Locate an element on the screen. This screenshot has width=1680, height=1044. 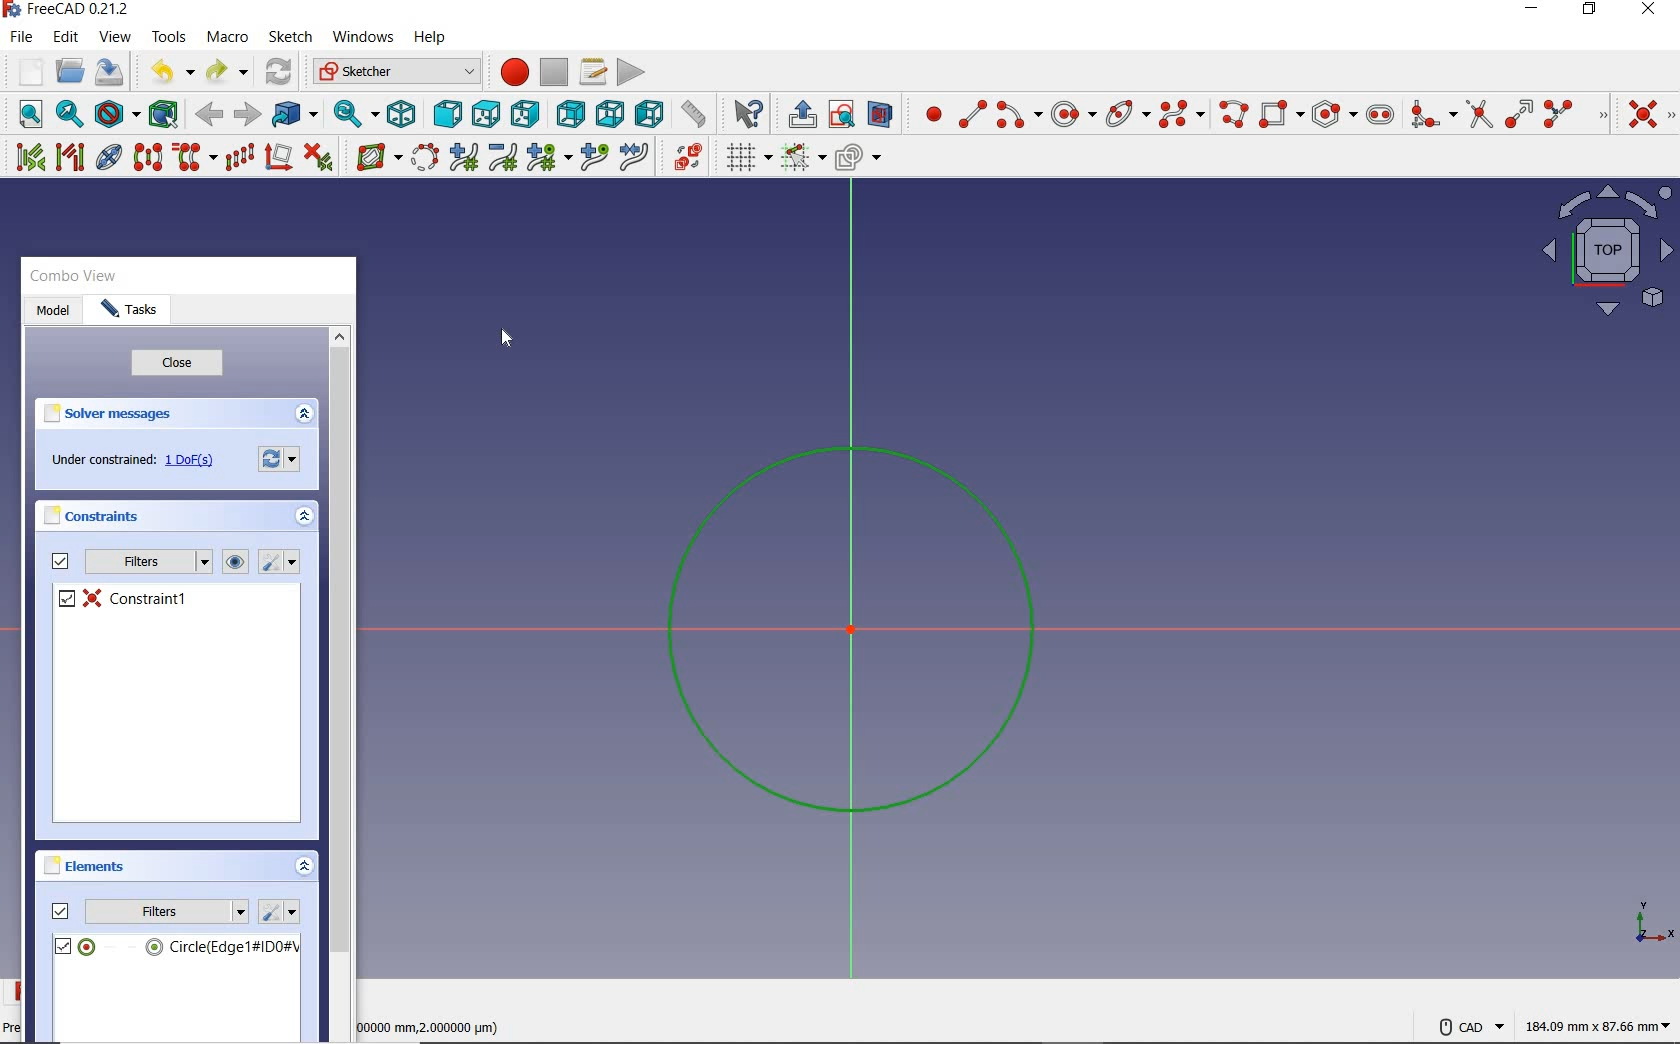
isometric is located at coordinates (394, 114).